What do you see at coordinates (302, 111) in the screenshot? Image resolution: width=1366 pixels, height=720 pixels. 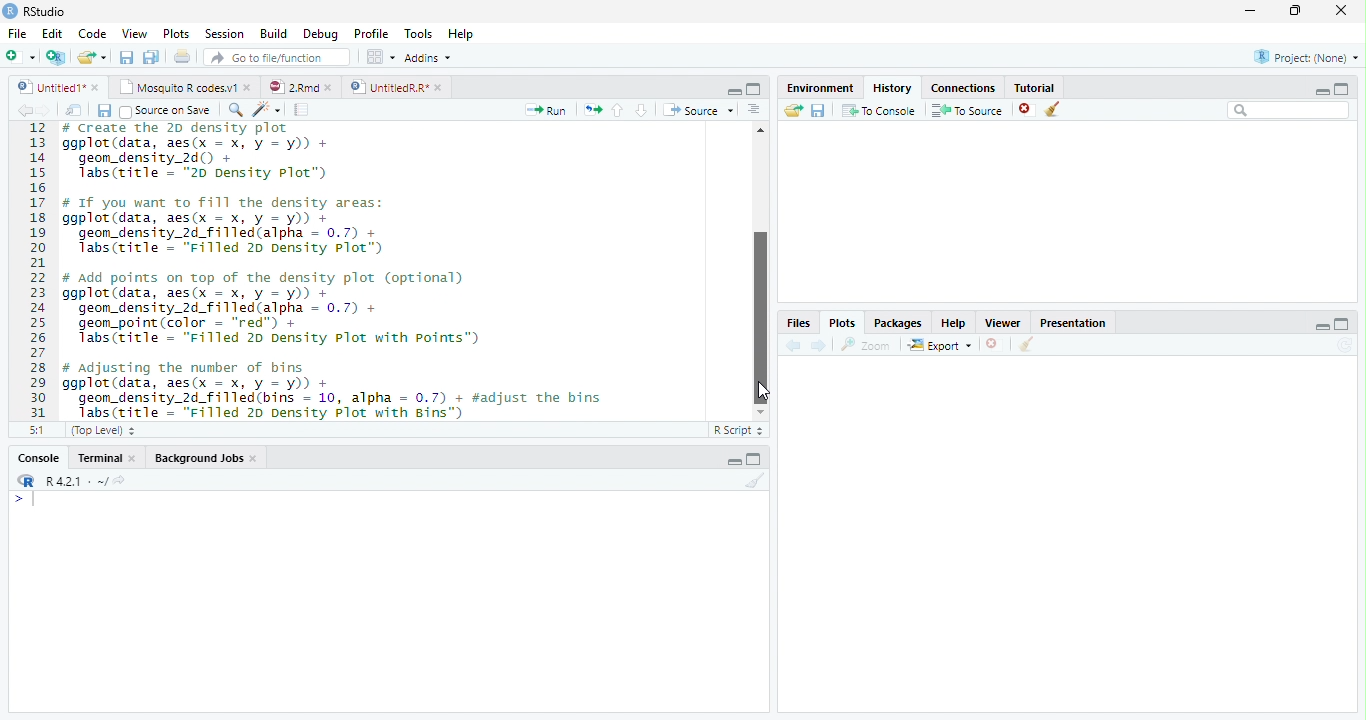 I see `compile report` at bounding box center [302, 111].